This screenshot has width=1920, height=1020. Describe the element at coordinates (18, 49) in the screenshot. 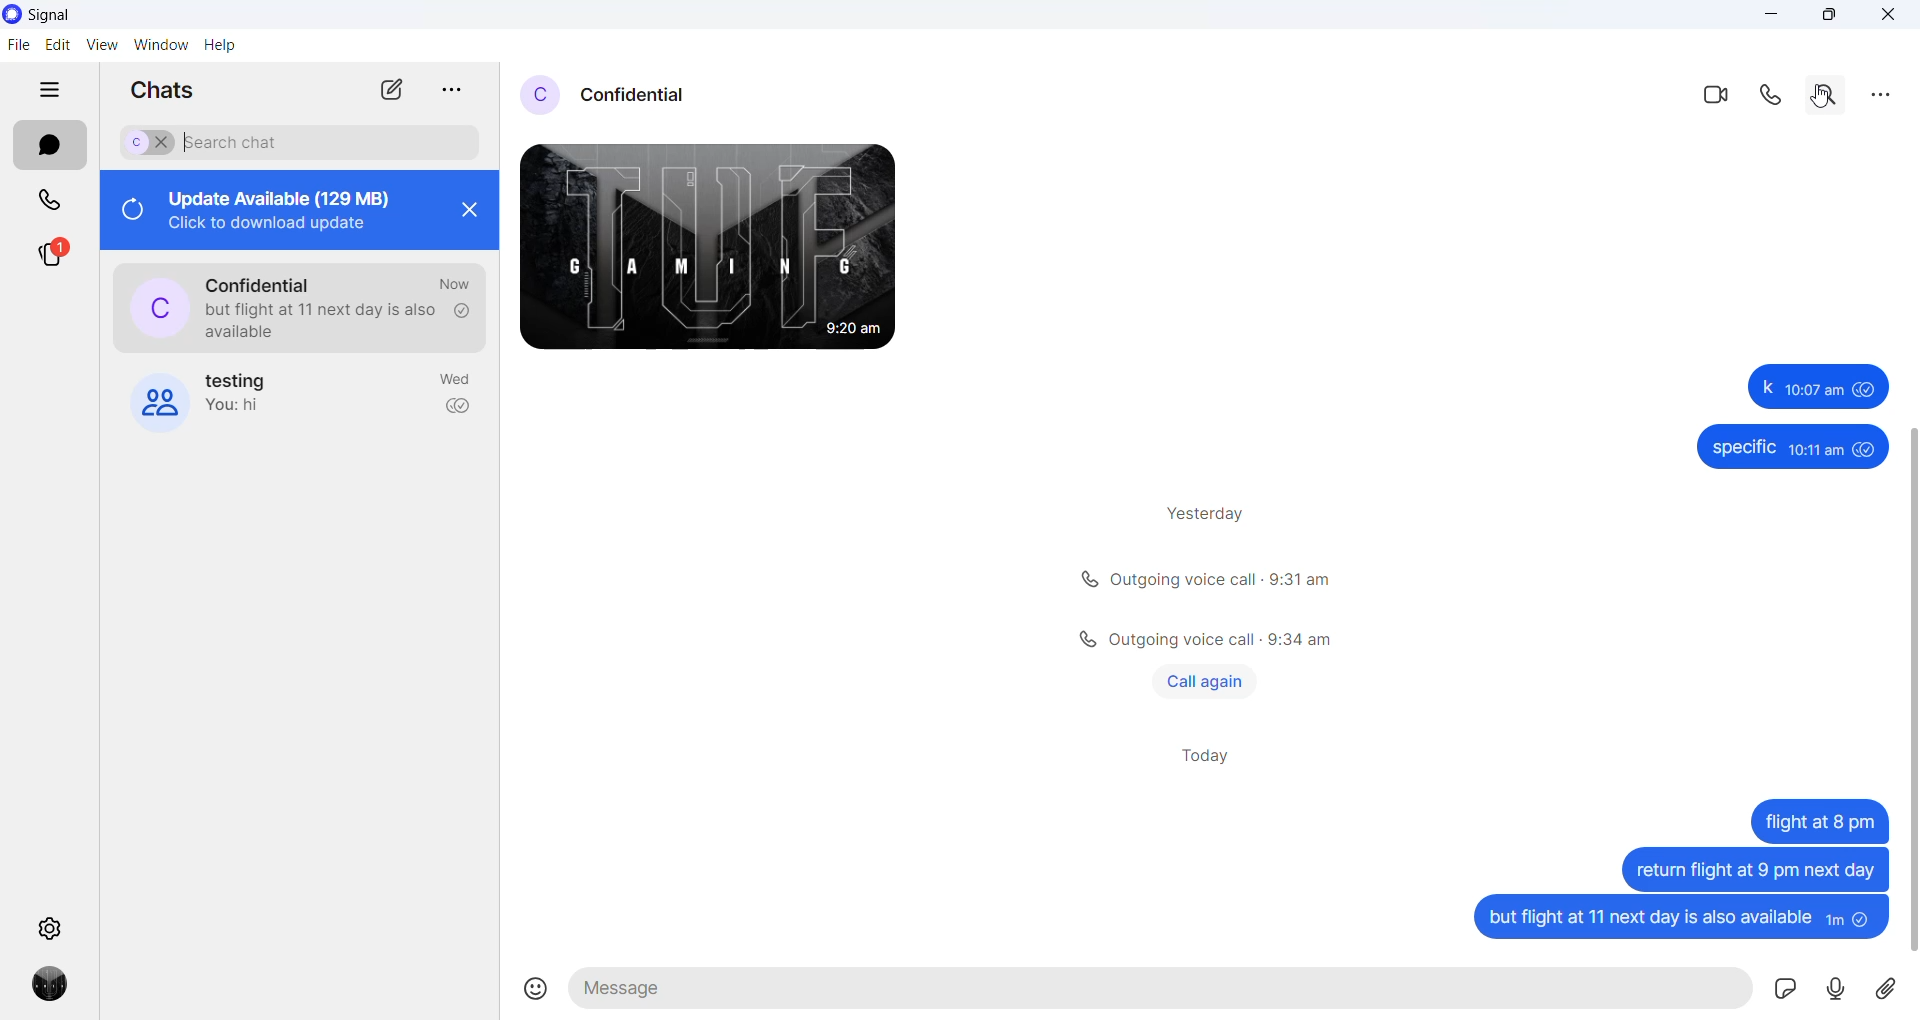

I see `file` at that location.